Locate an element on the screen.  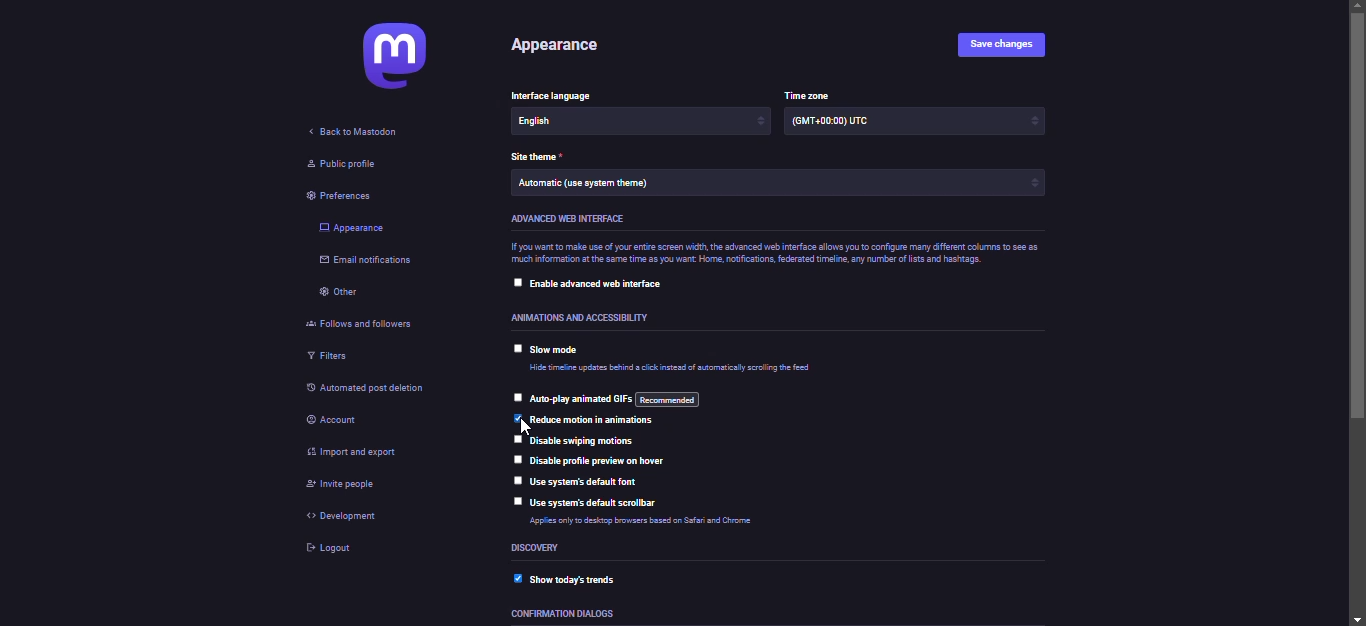
email notifications is located at coordinates (369, 262).